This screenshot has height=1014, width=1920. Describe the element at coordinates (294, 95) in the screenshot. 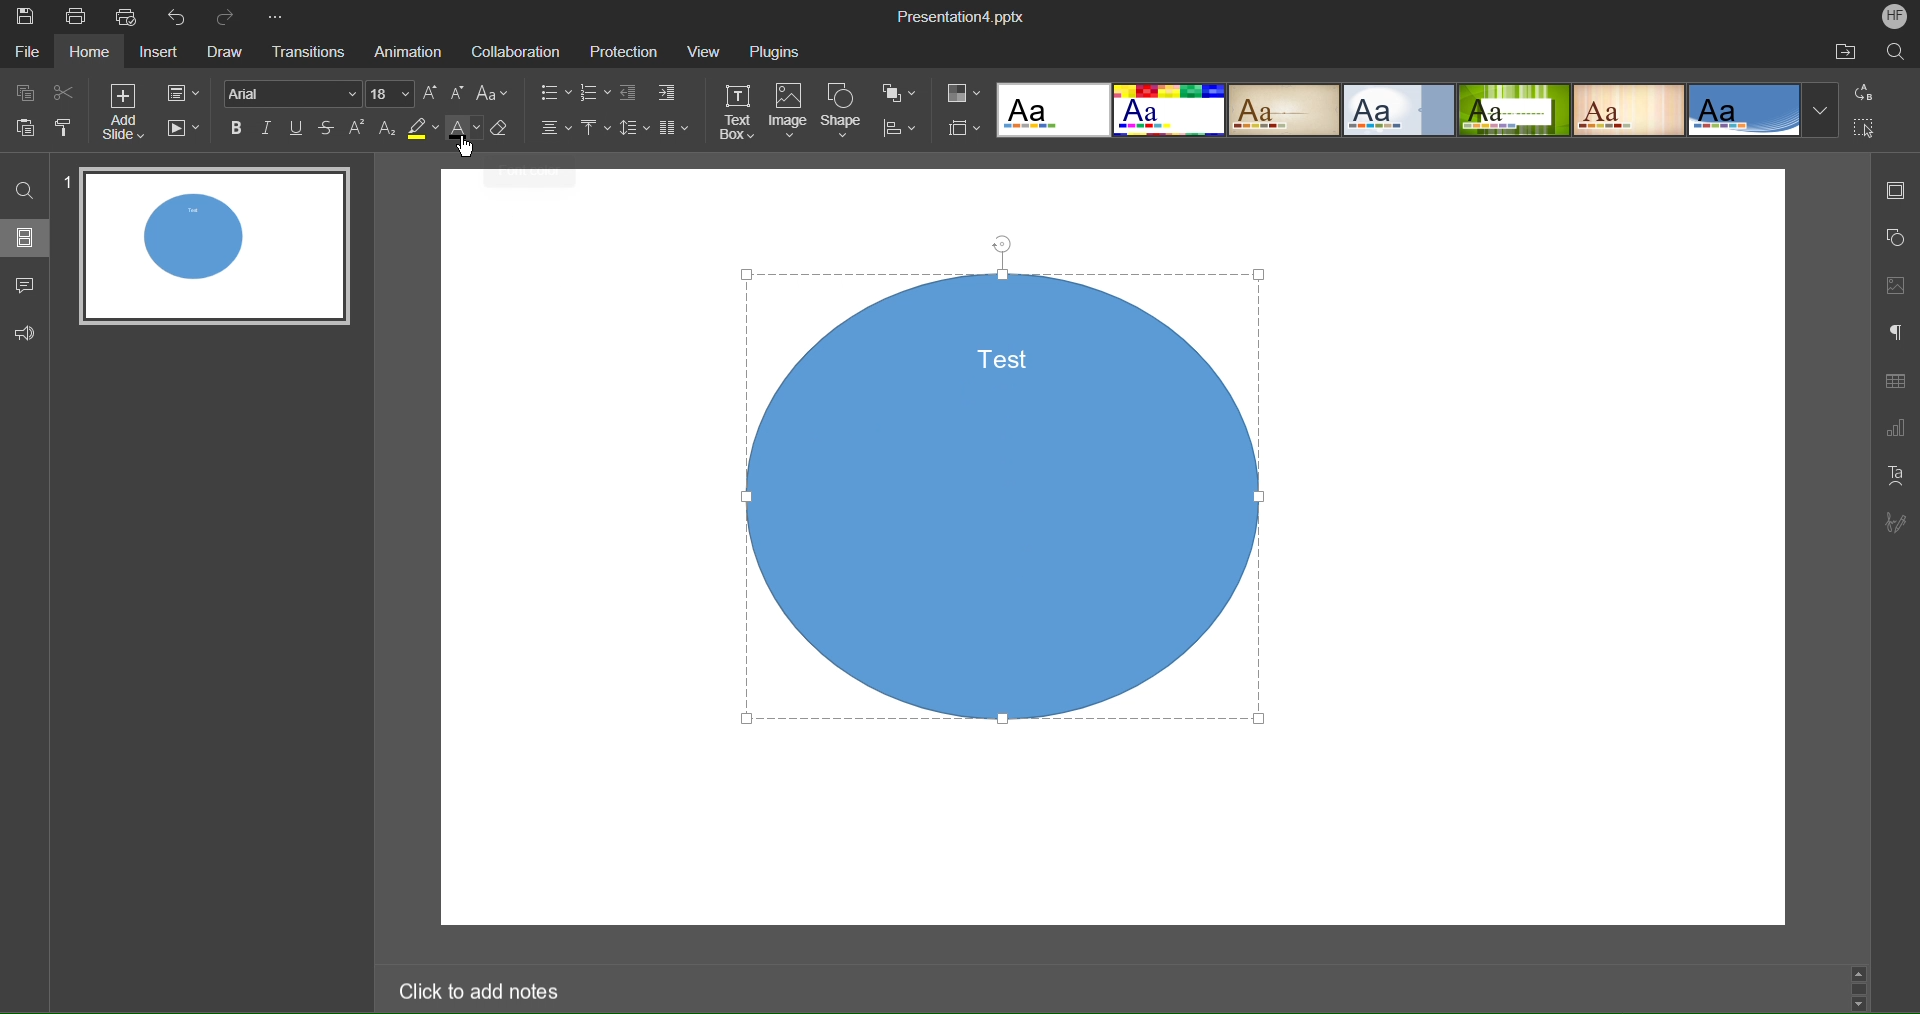

I see `Font` at that location.